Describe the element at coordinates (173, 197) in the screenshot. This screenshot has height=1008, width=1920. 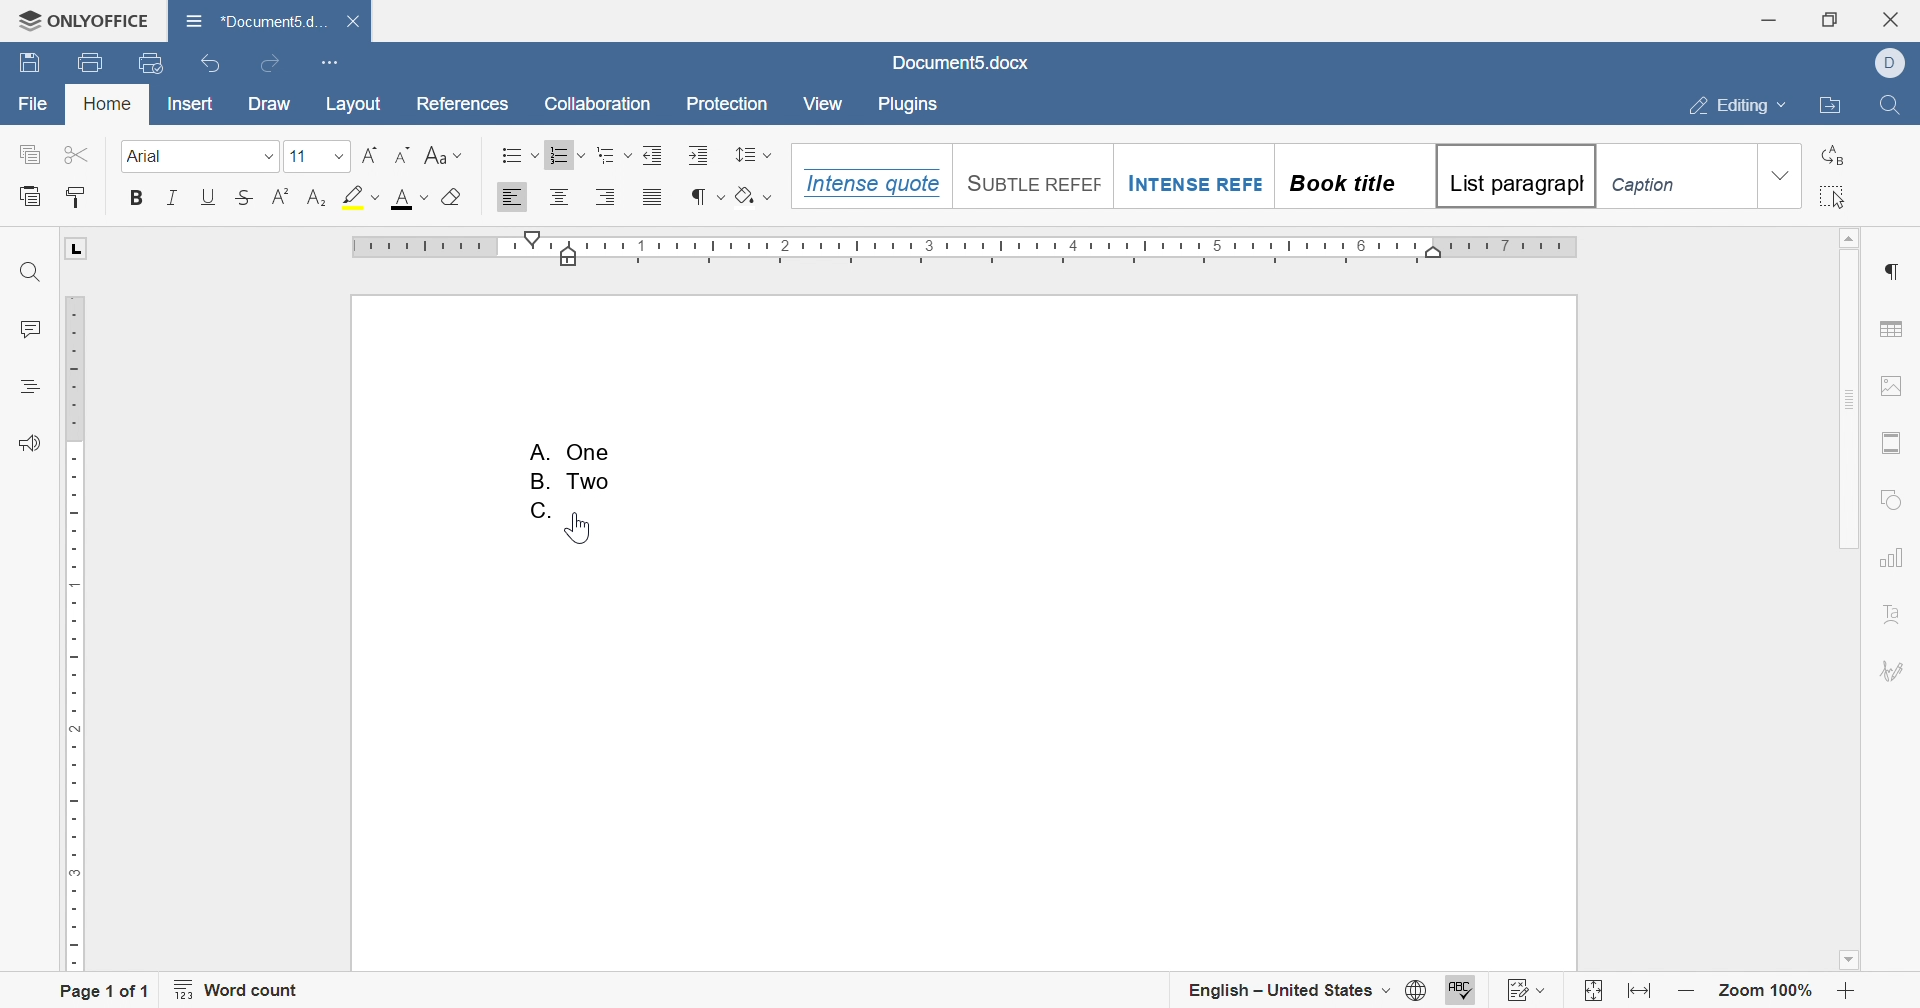
I see `Italic` at that location.